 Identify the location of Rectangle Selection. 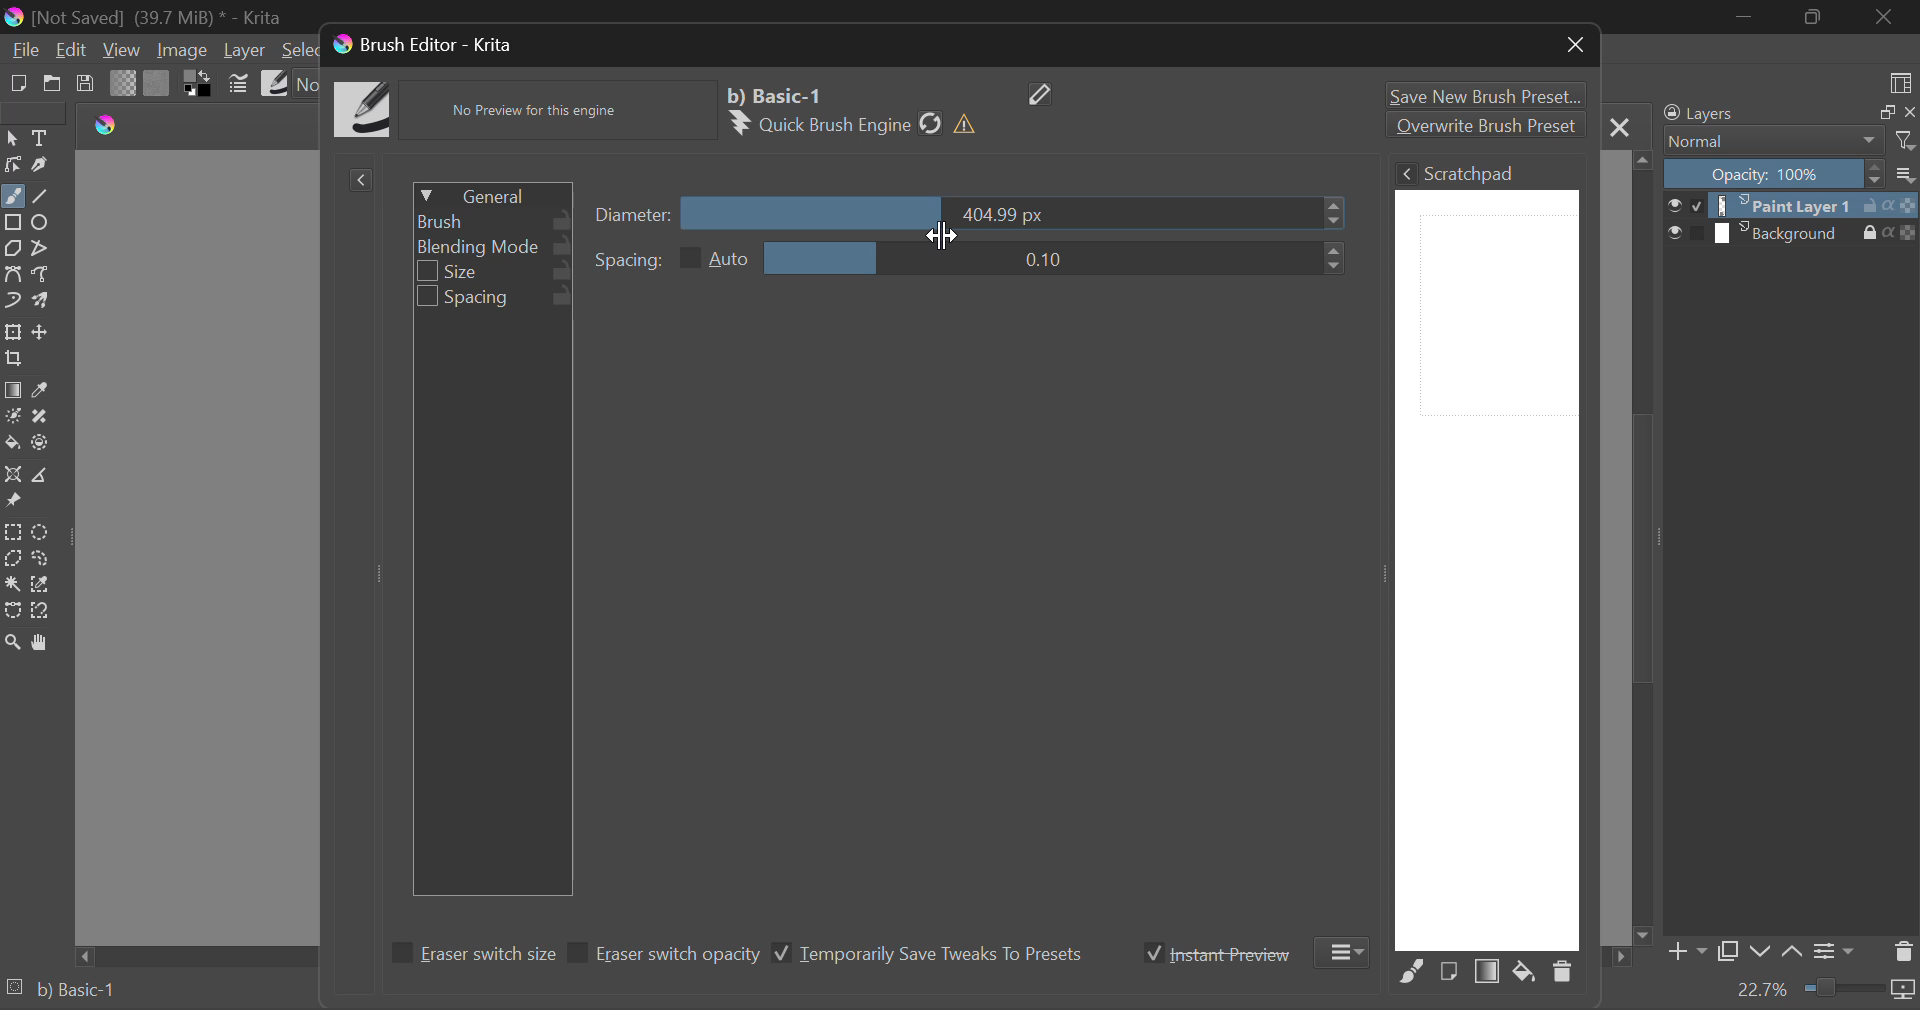
(13, 531).